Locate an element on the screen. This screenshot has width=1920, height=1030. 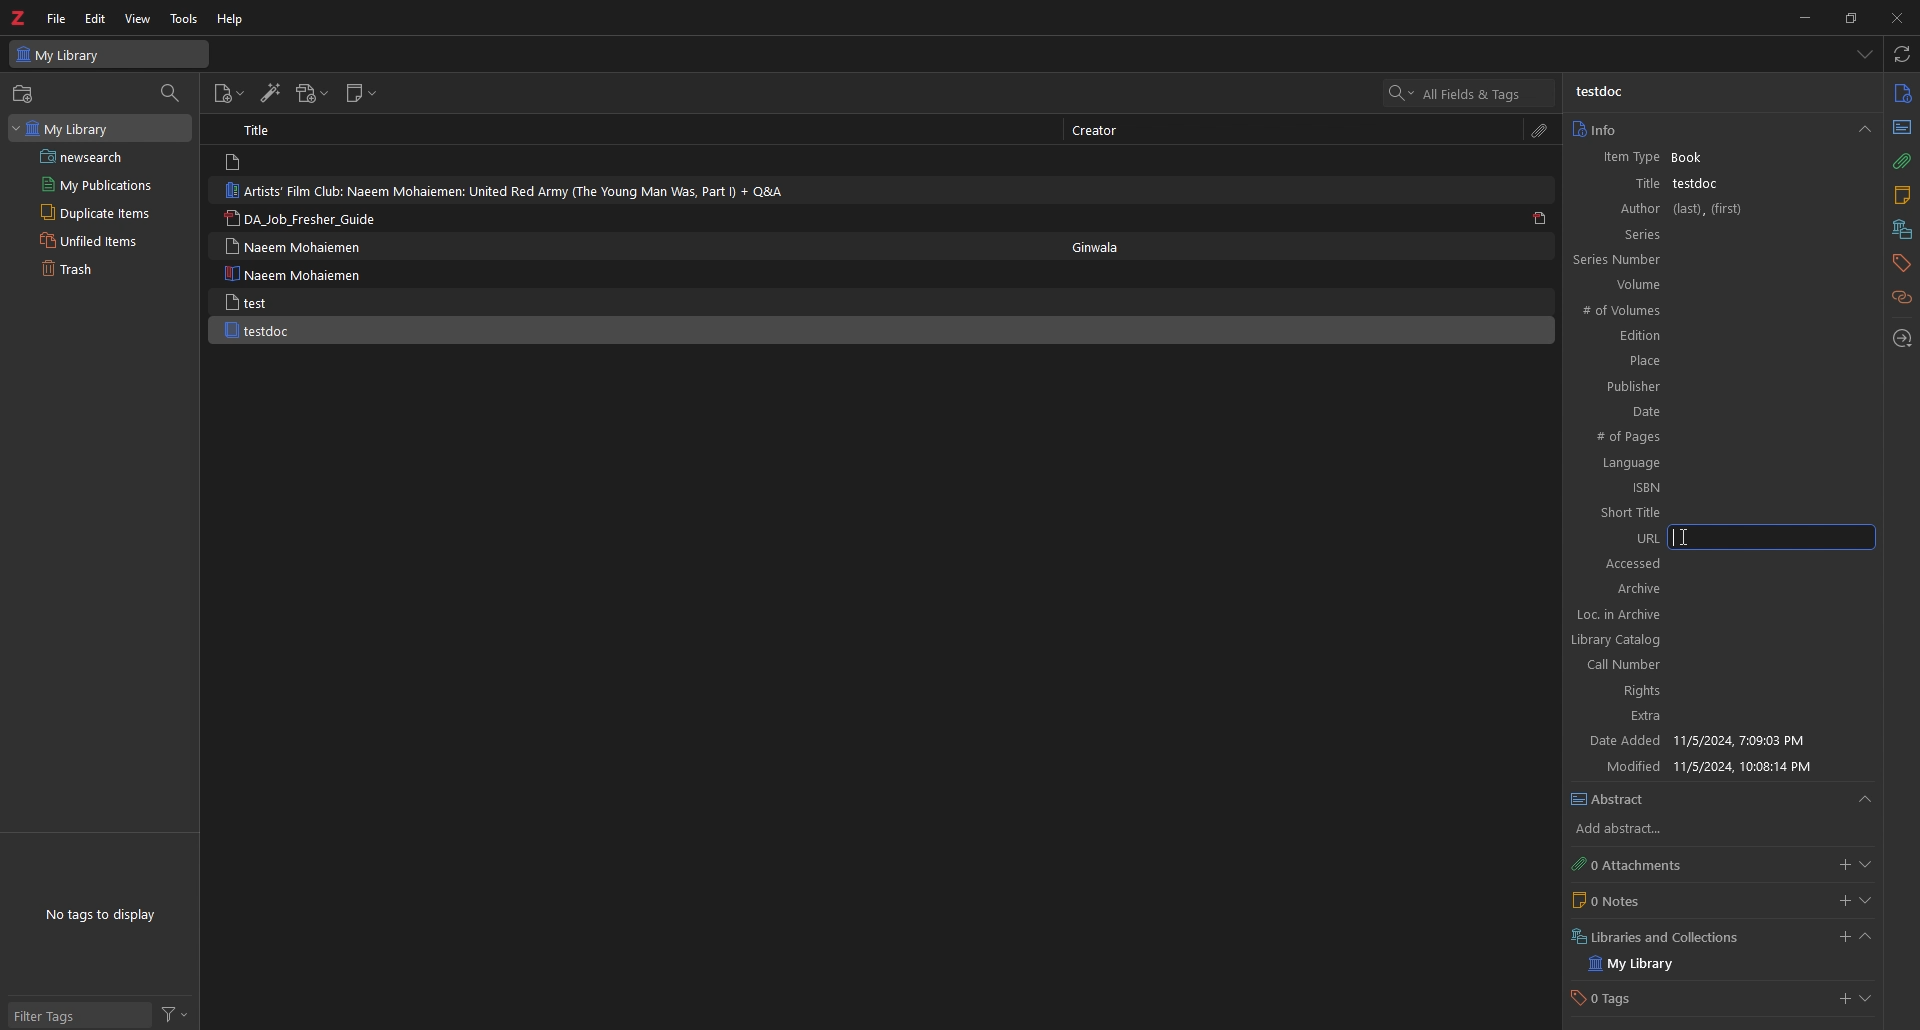
attachment is located at coordinates (1540, 132).